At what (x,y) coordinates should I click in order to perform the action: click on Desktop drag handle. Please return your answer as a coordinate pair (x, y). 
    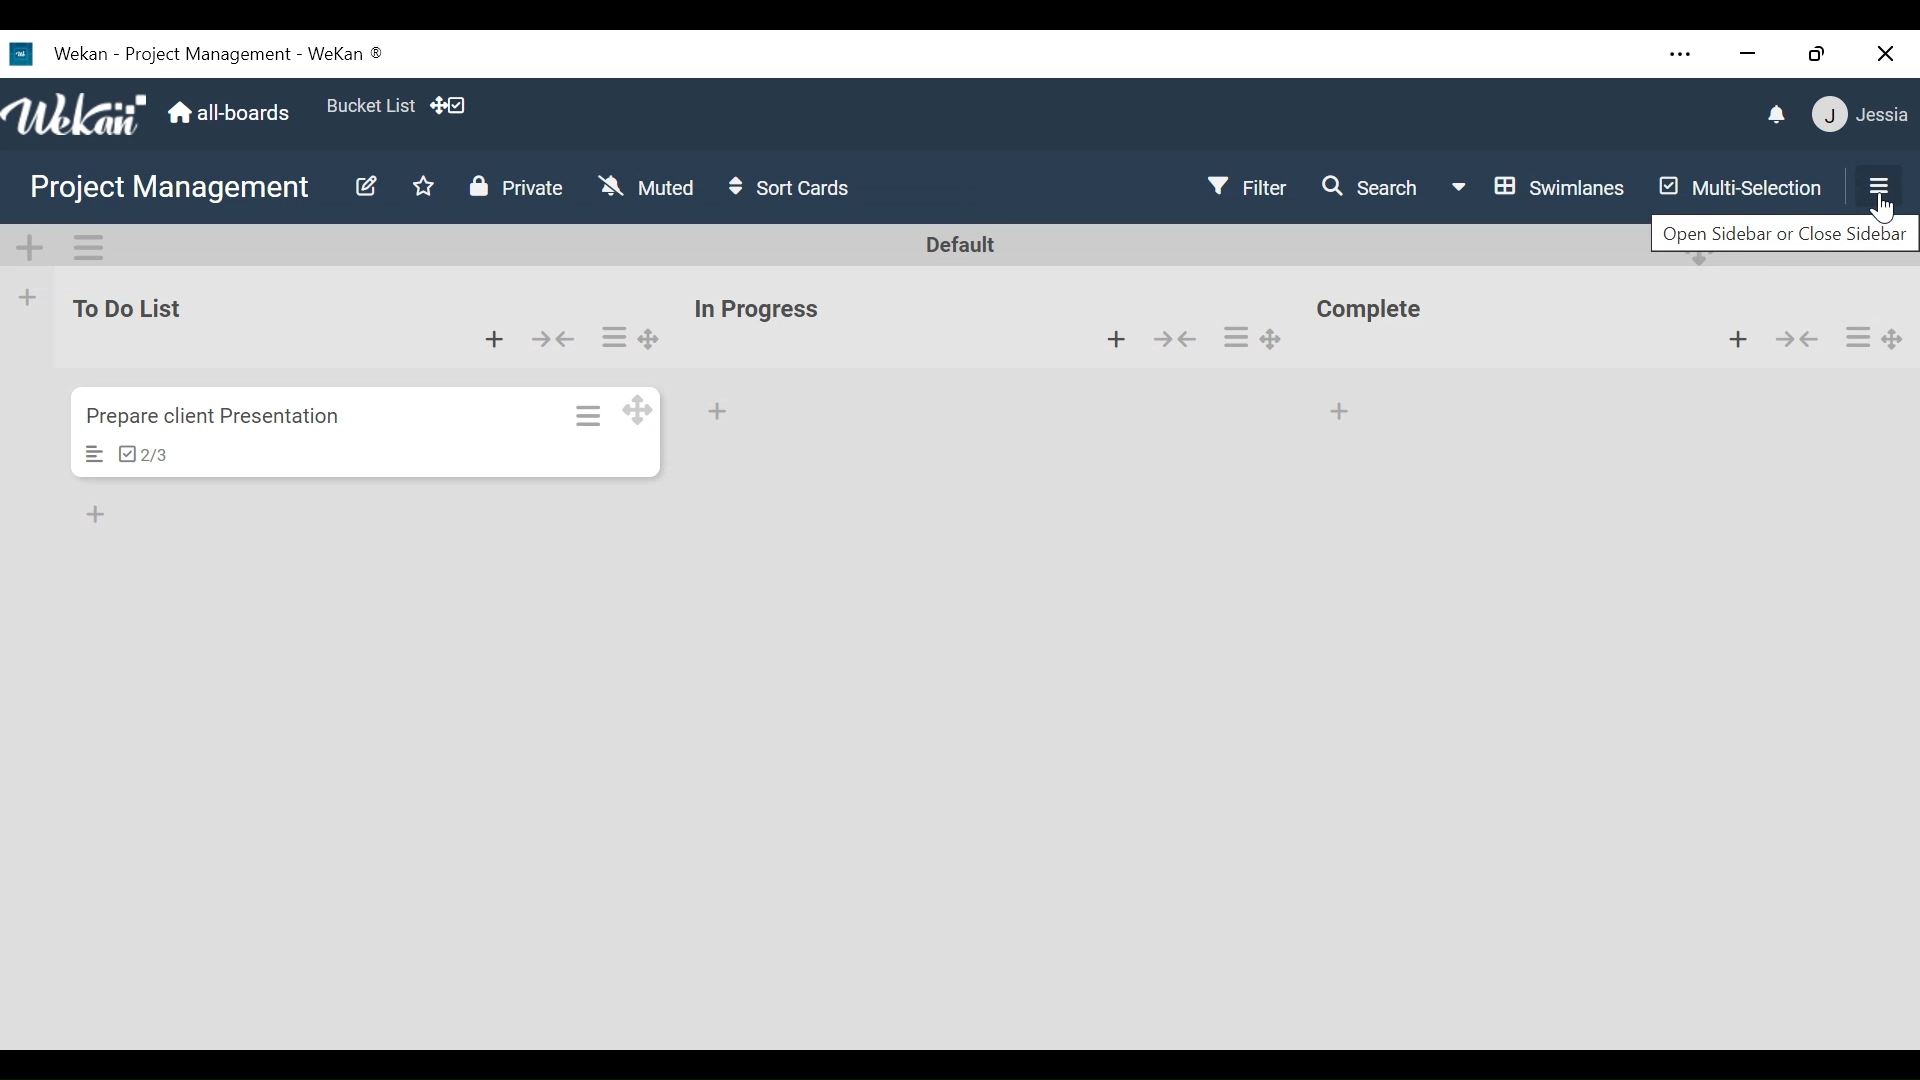
    Looking at the image, I should click on (1276, 339).